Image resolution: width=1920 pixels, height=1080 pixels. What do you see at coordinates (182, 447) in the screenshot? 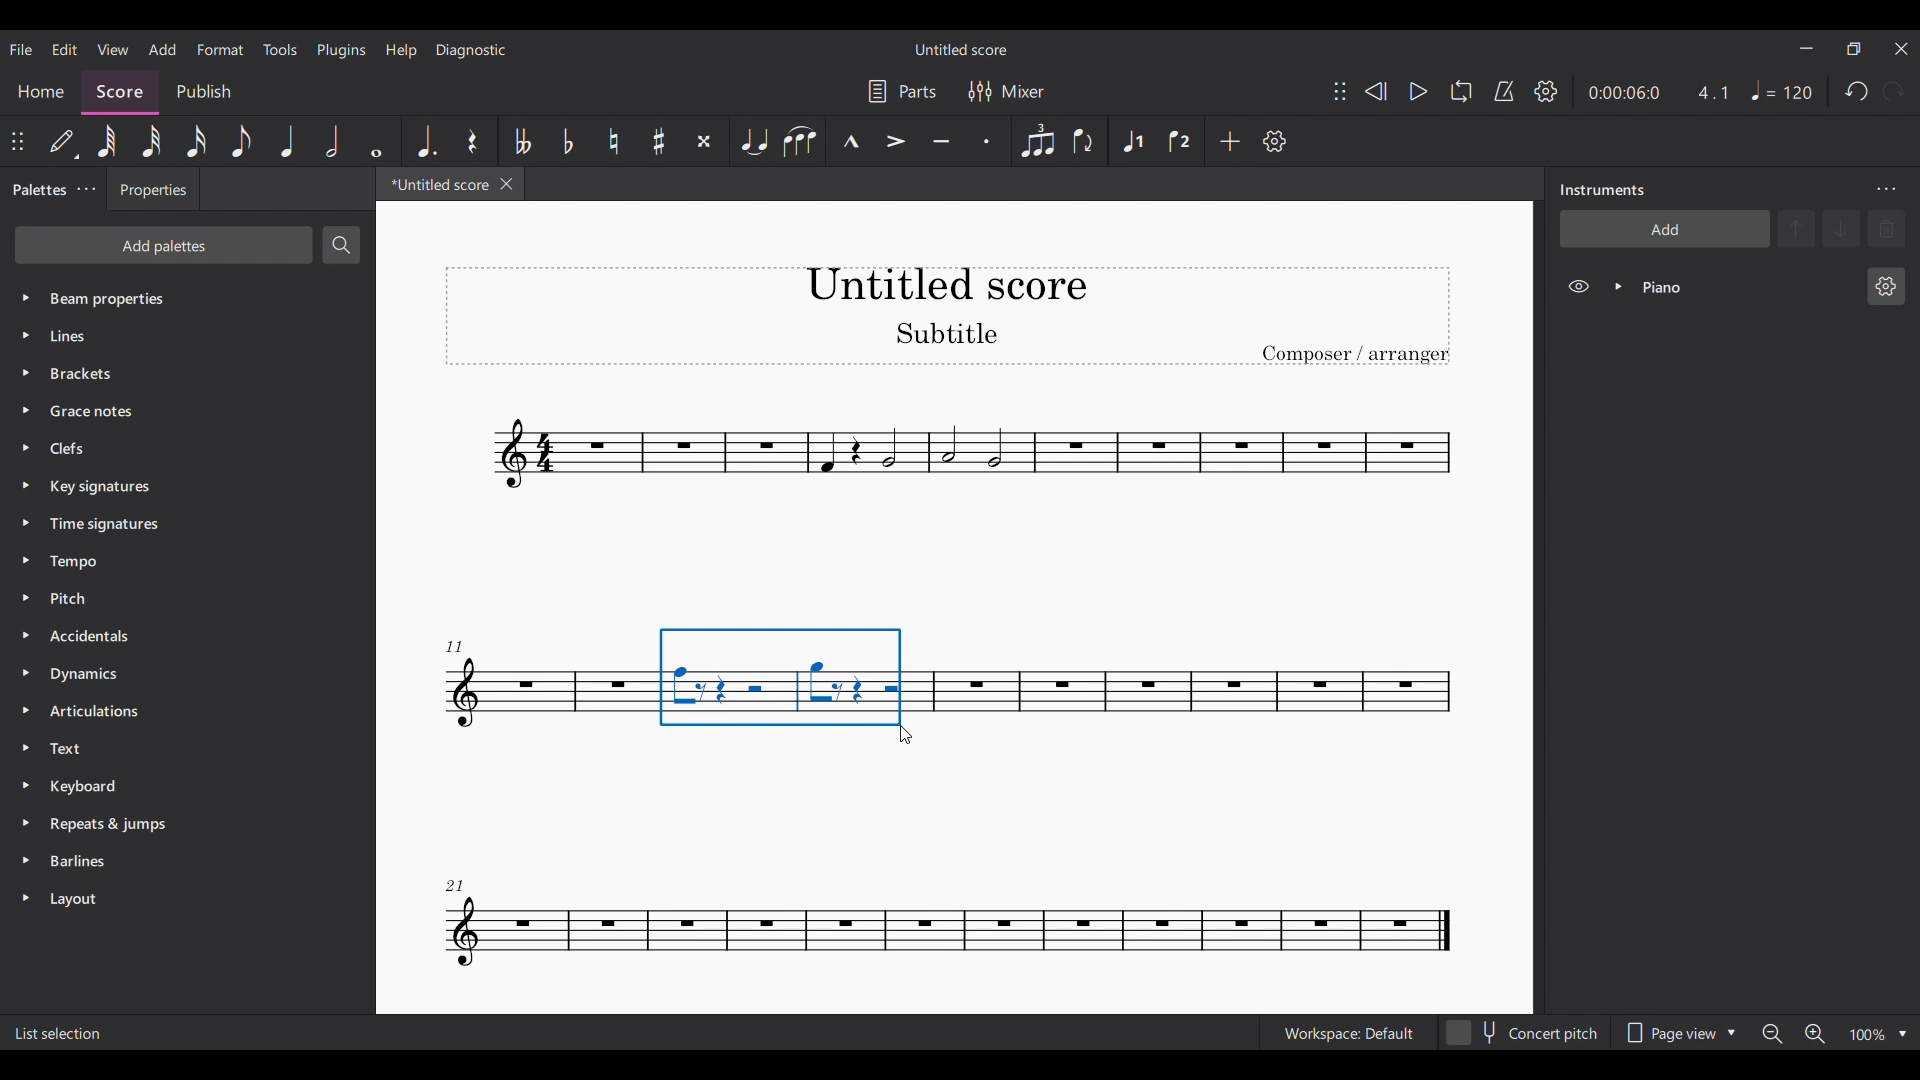
I see `Clefs` at bounding box center [182, 447].